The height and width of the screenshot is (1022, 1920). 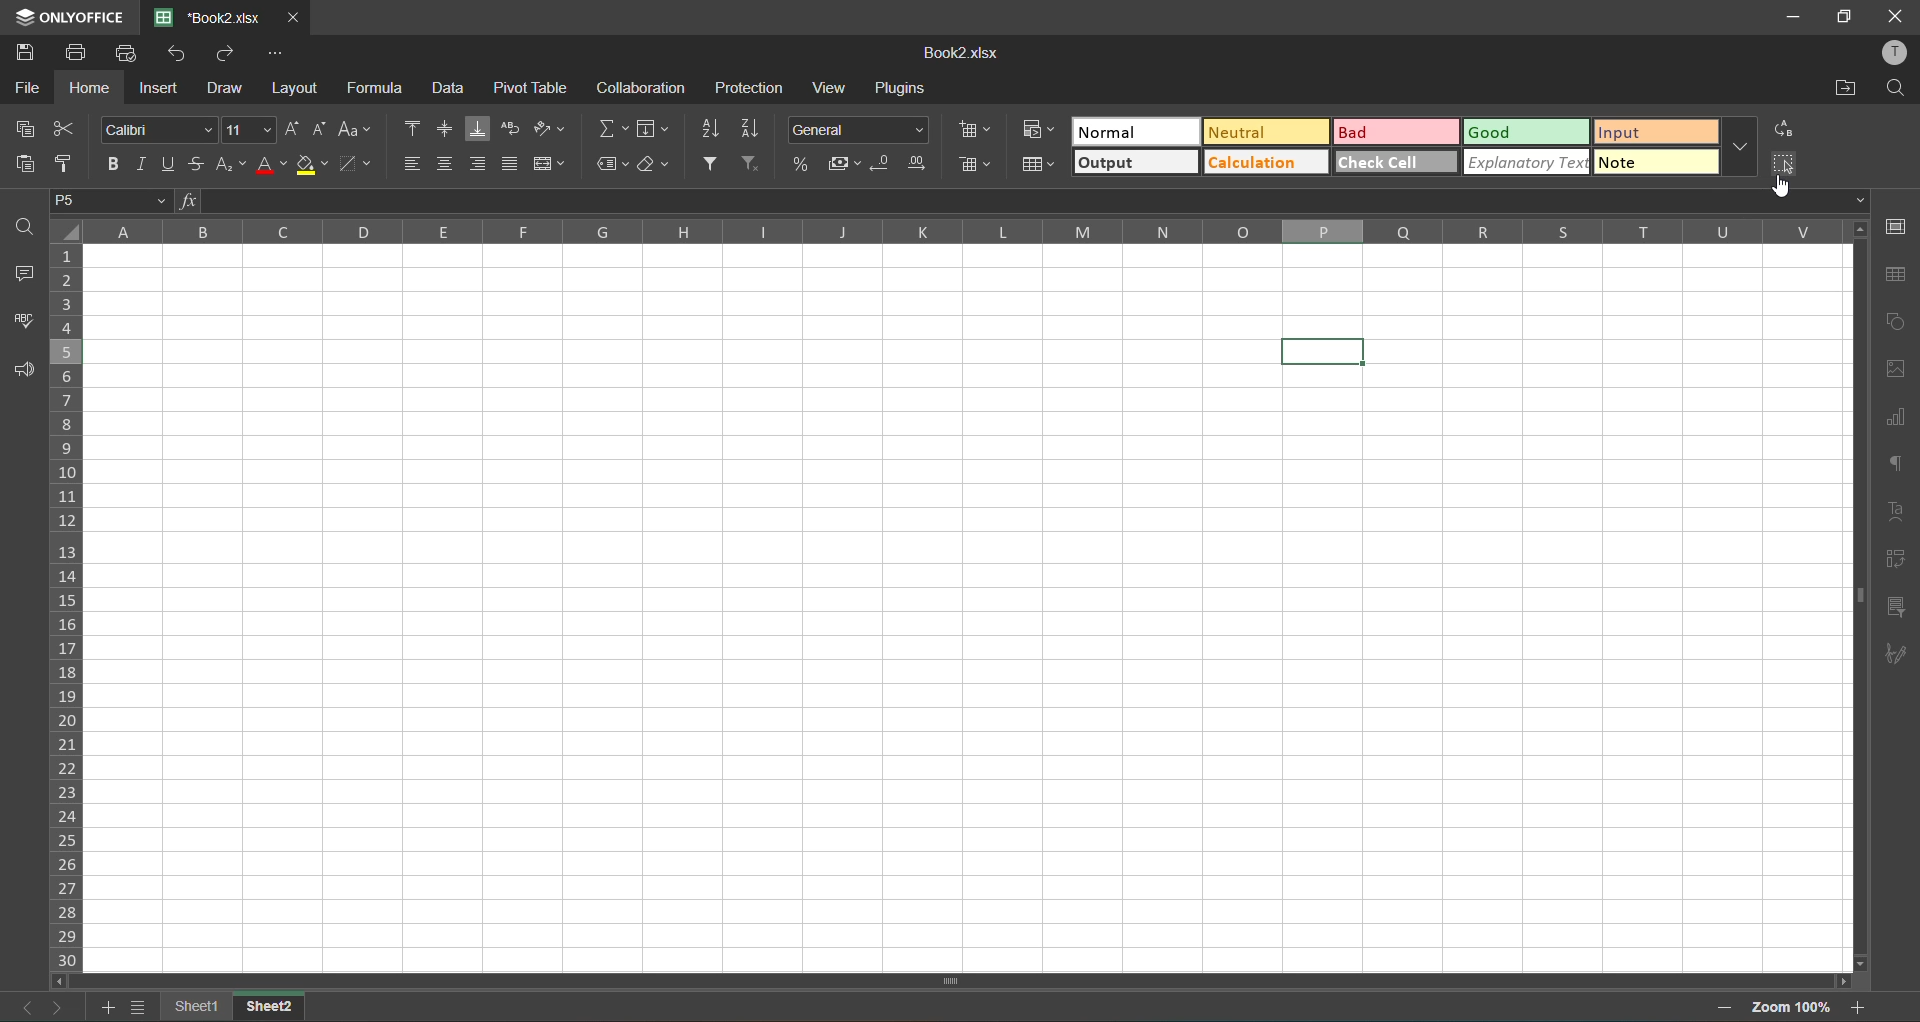 What do you see at coordinates (1654, 163) in the screenshot?
I see `note` at bounding box center [1654, 163].